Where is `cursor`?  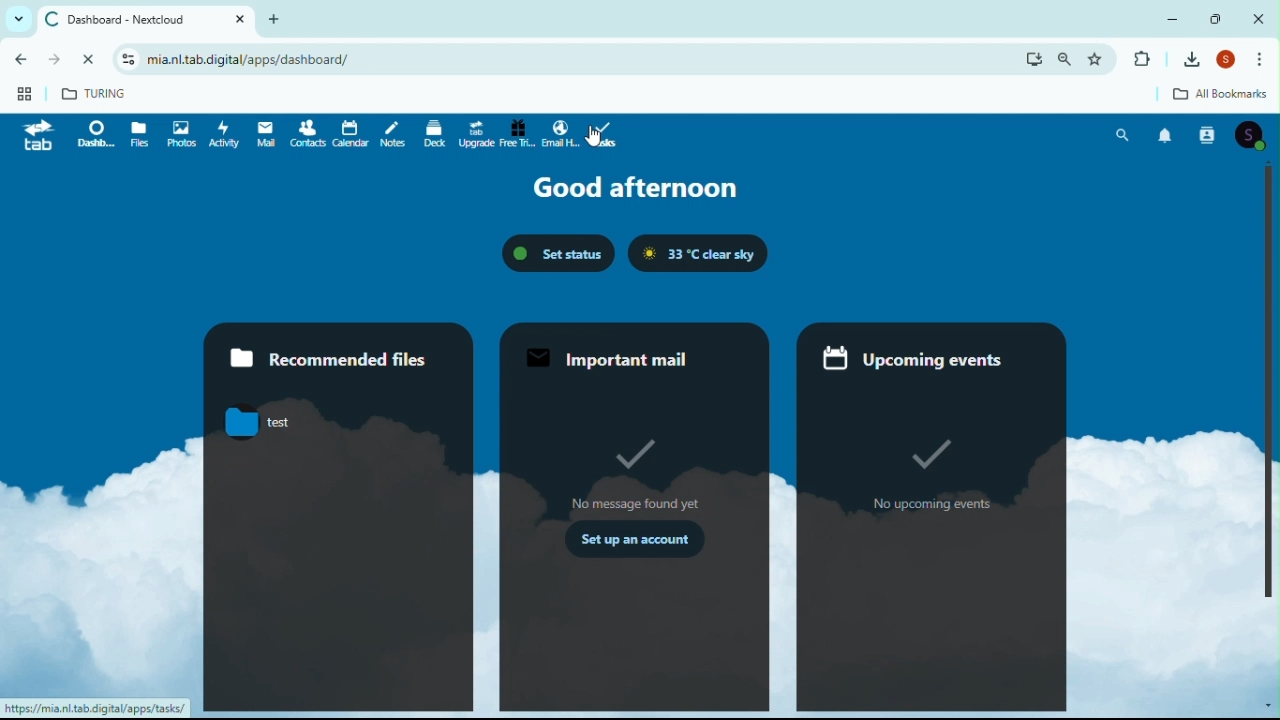 cursor is located at coordinates (593, 141).